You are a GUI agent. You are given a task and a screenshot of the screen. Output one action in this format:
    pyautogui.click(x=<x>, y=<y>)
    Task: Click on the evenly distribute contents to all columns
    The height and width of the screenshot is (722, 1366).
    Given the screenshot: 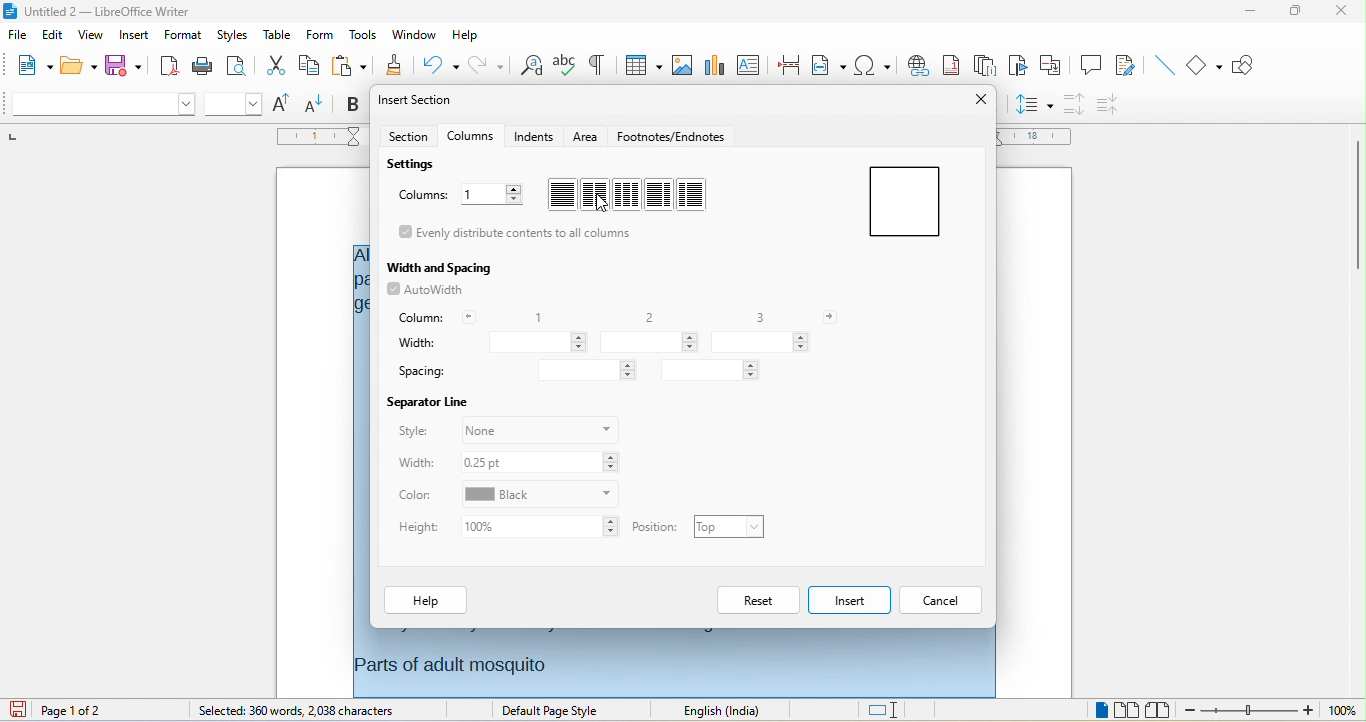 What is the action you would take?
    pyautogui.click(x=519, y=234)
    